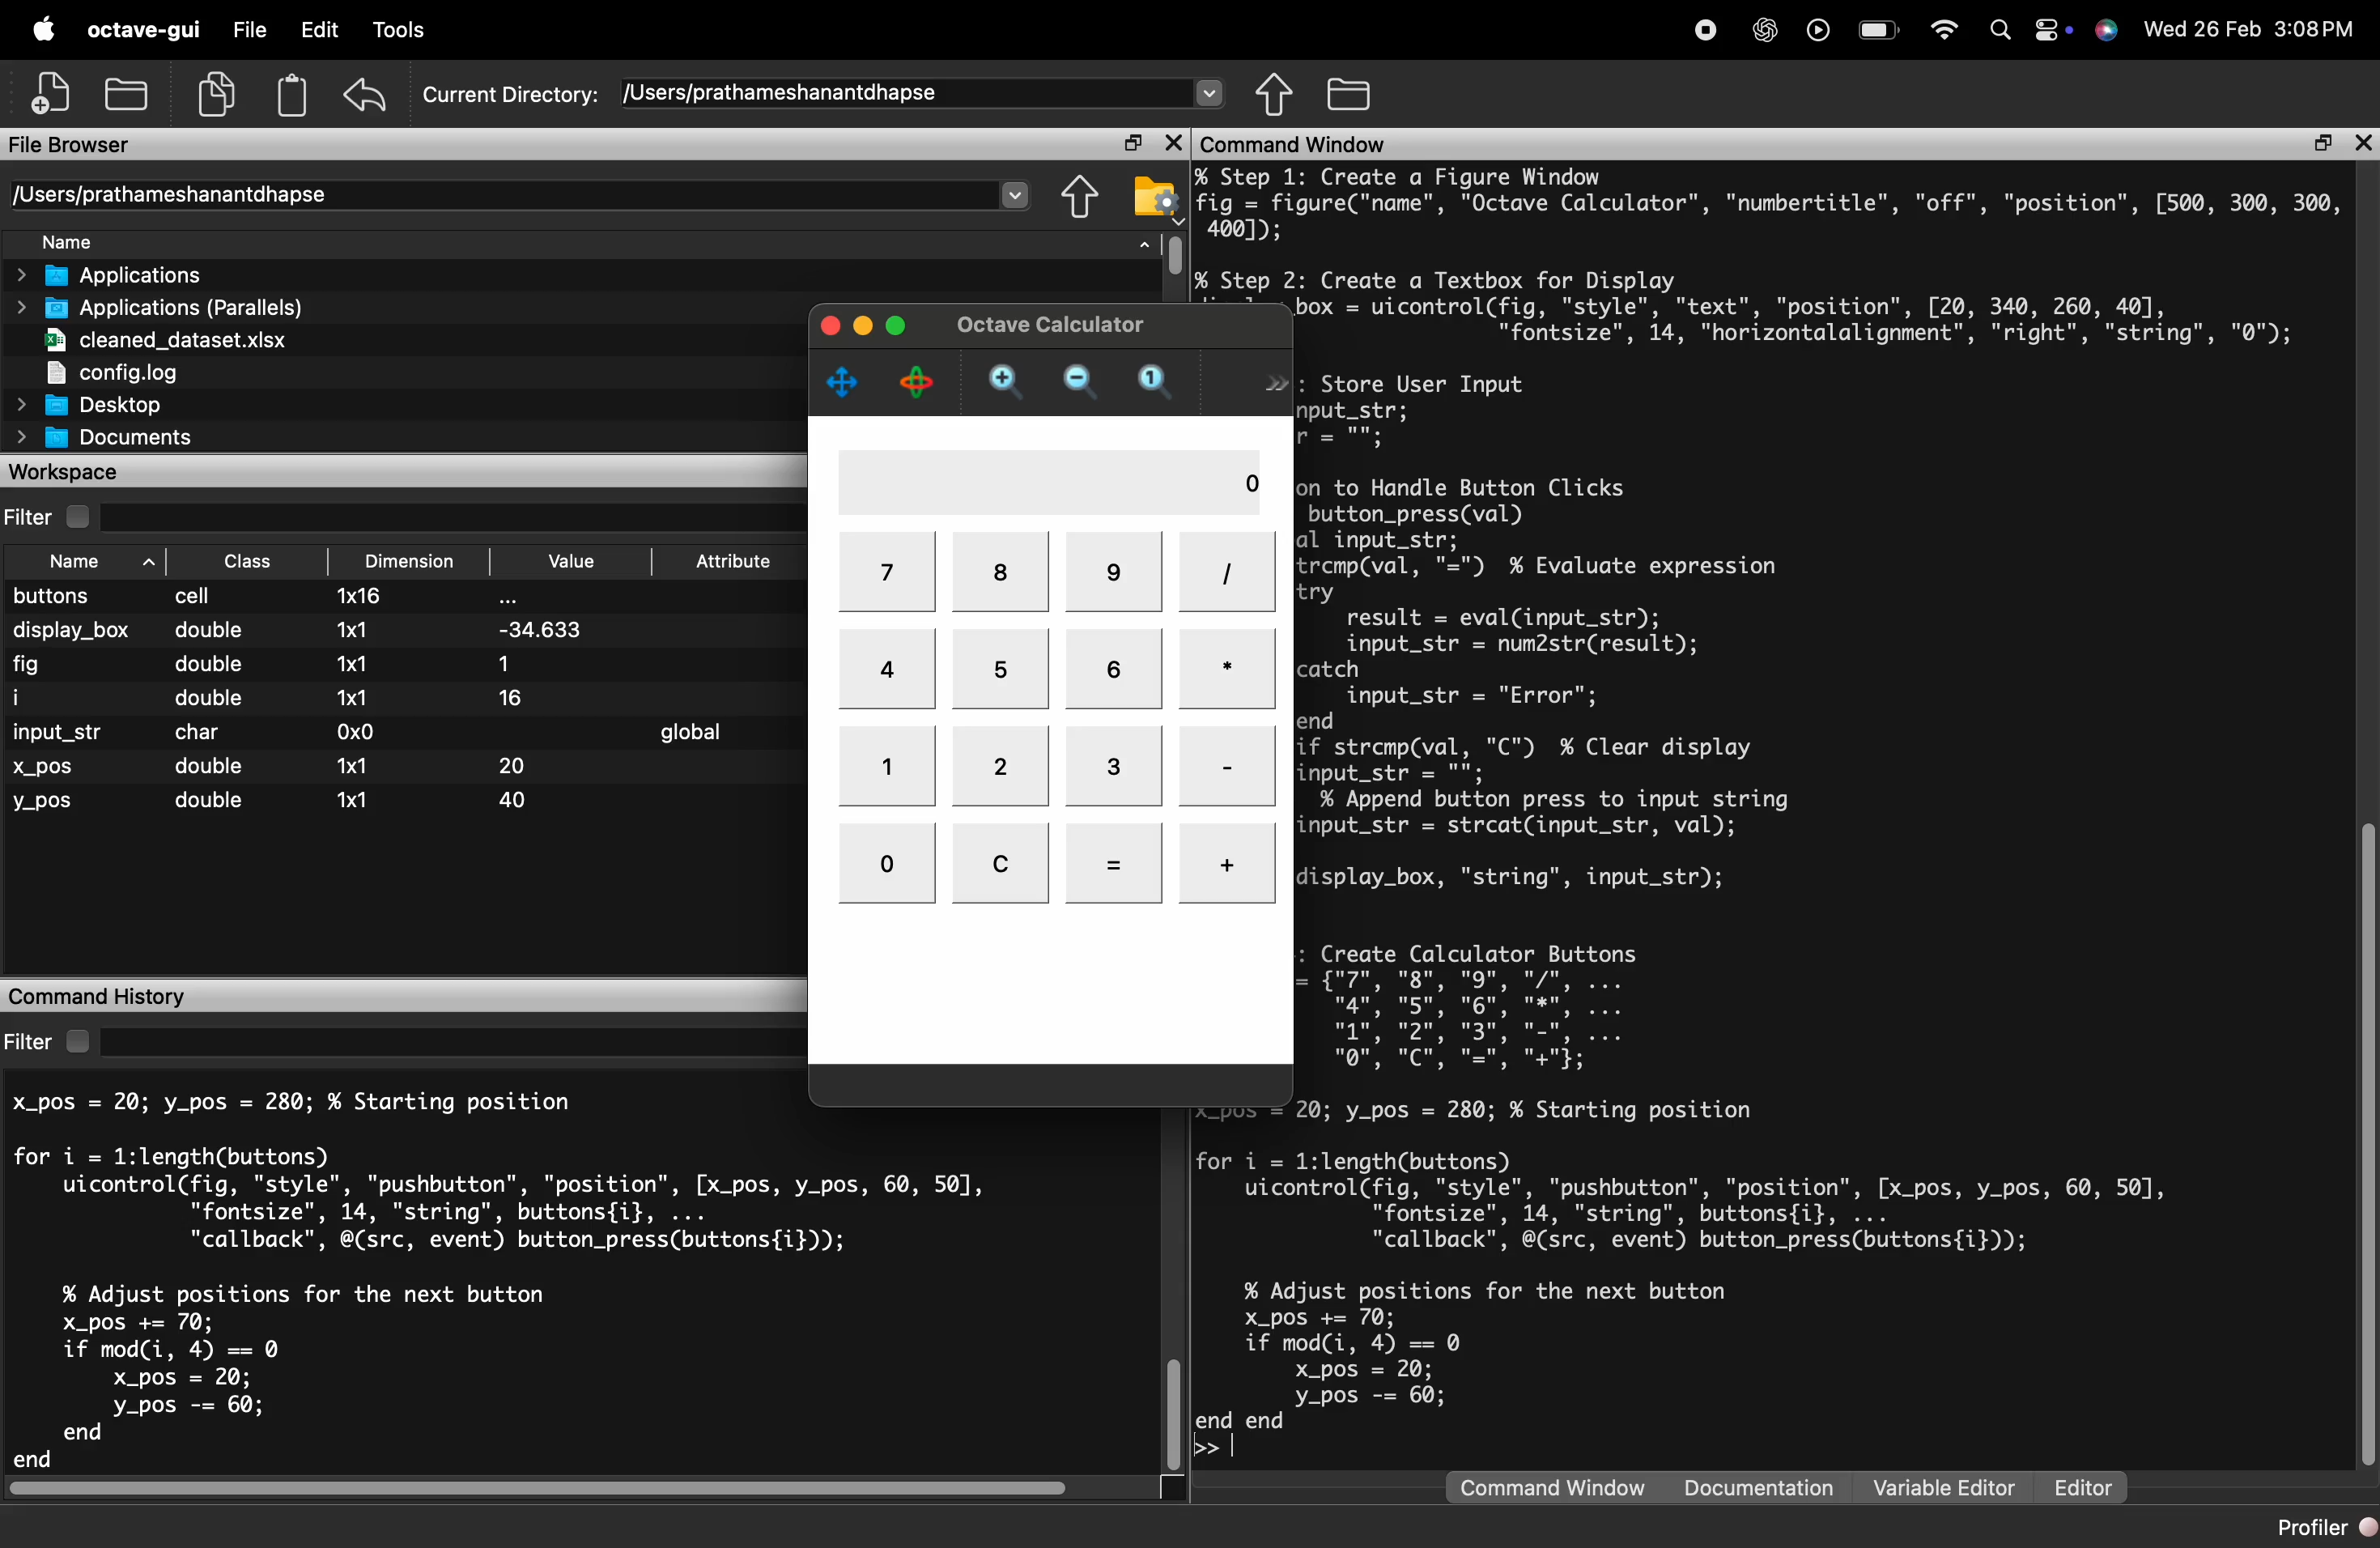  What do you see at coordinates (405, 31) in the screenshot?
I see `Debug` at bounding box center [405, 31].